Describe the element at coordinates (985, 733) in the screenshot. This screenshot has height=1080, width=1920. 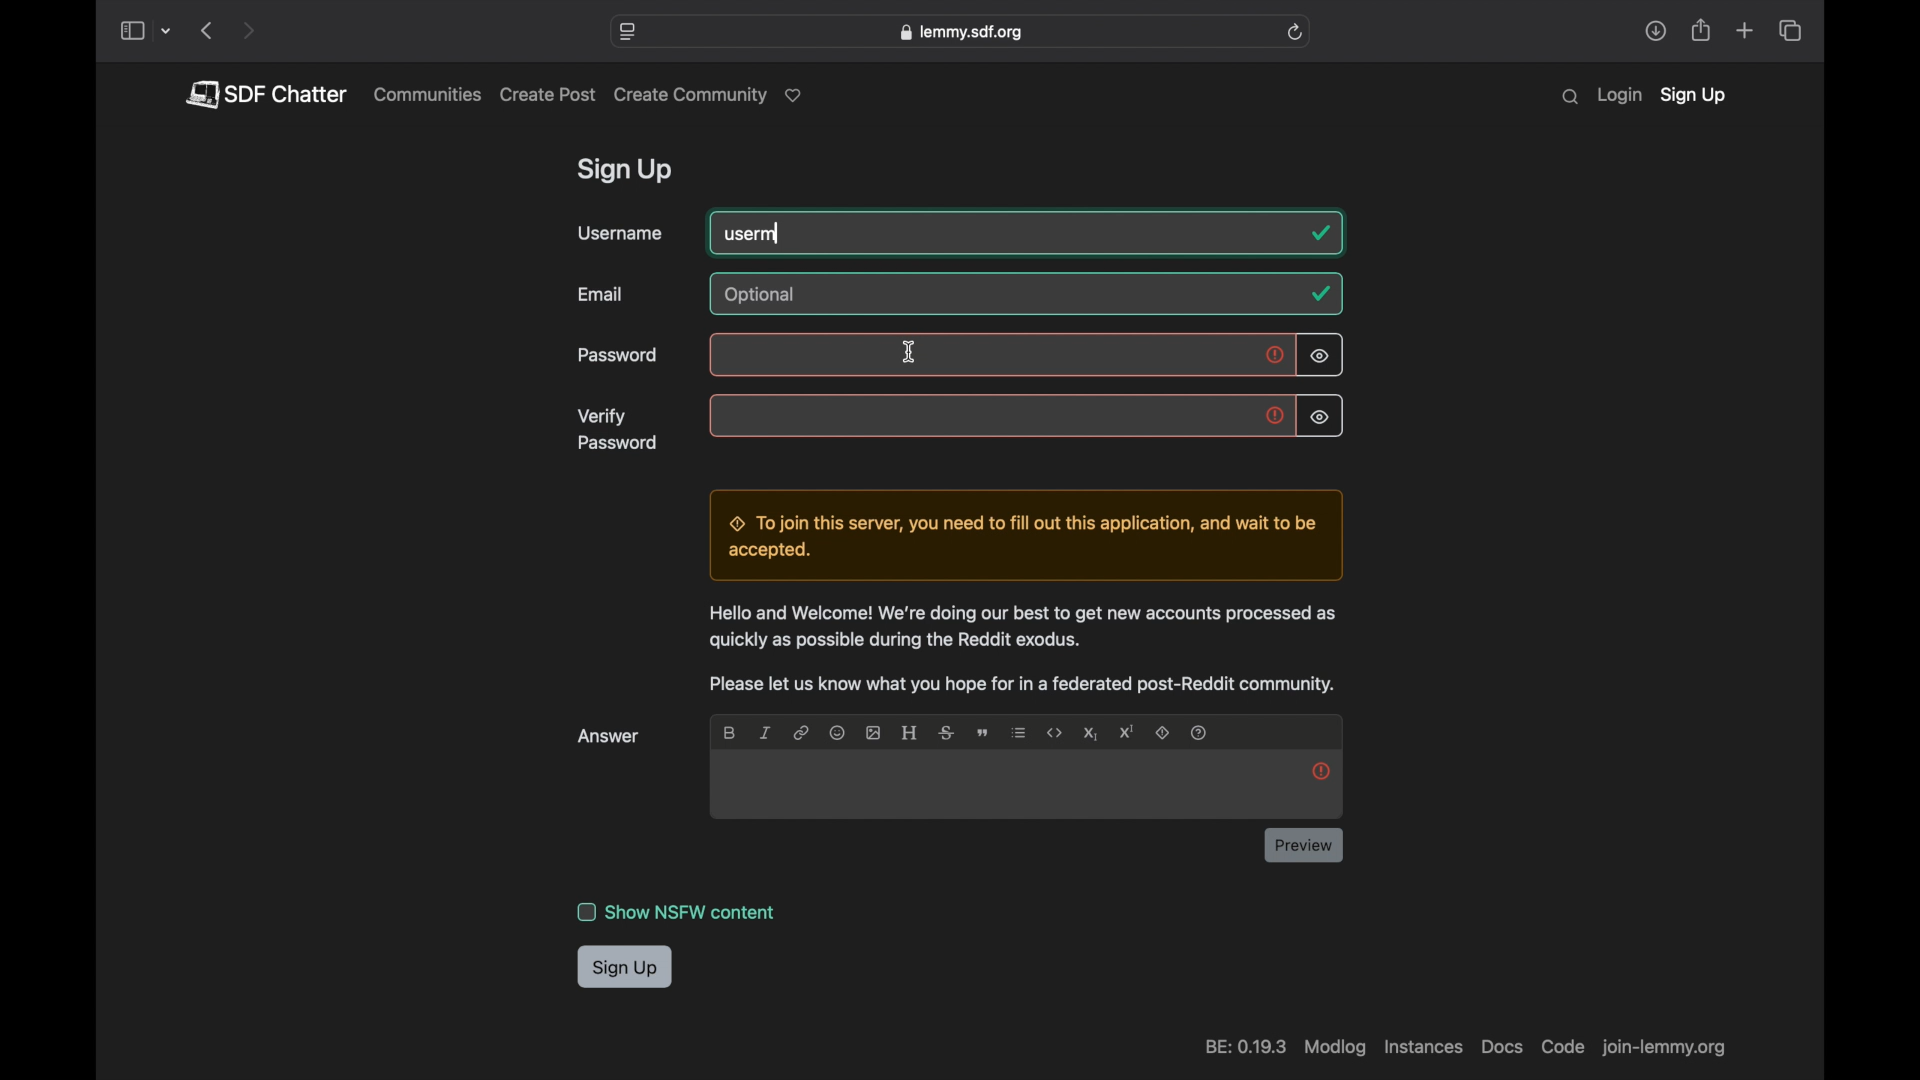
I see `quote` at that location.